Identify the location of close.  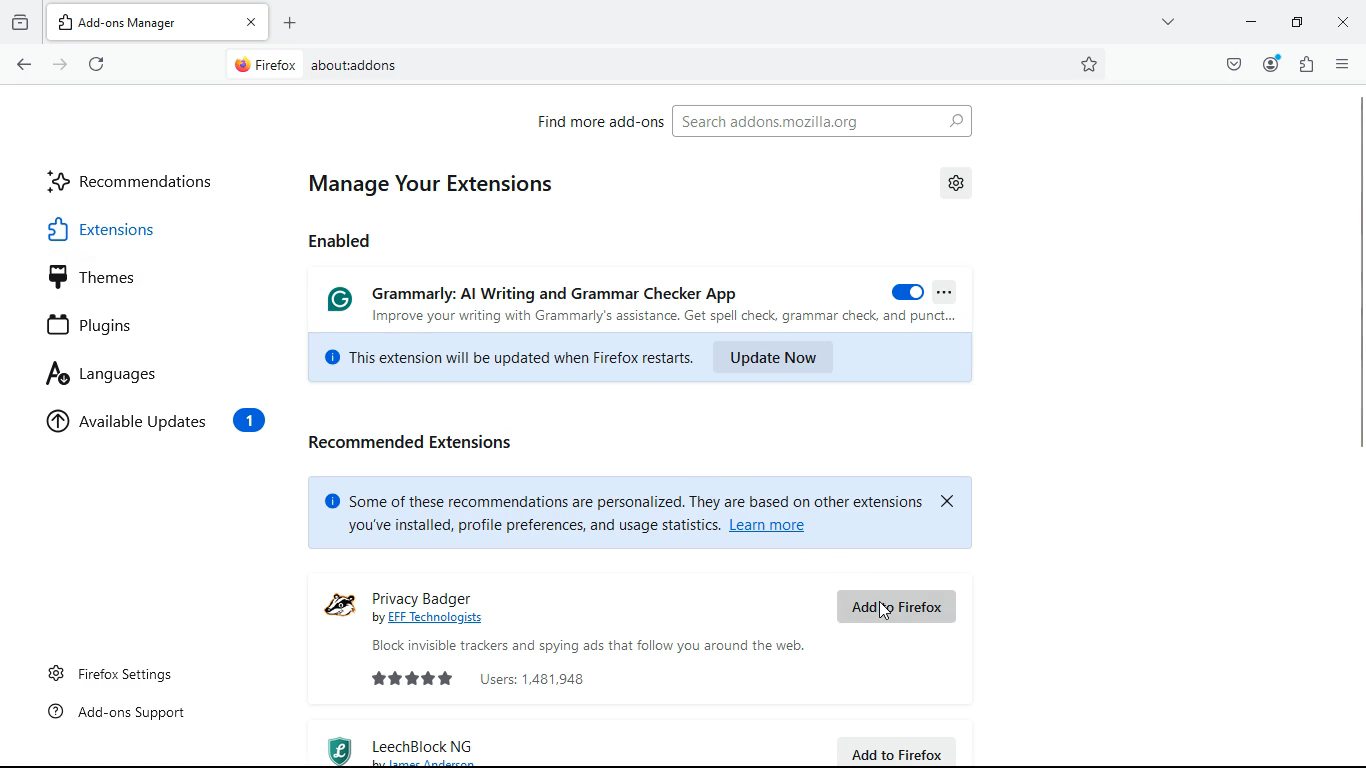
(1348, 21).